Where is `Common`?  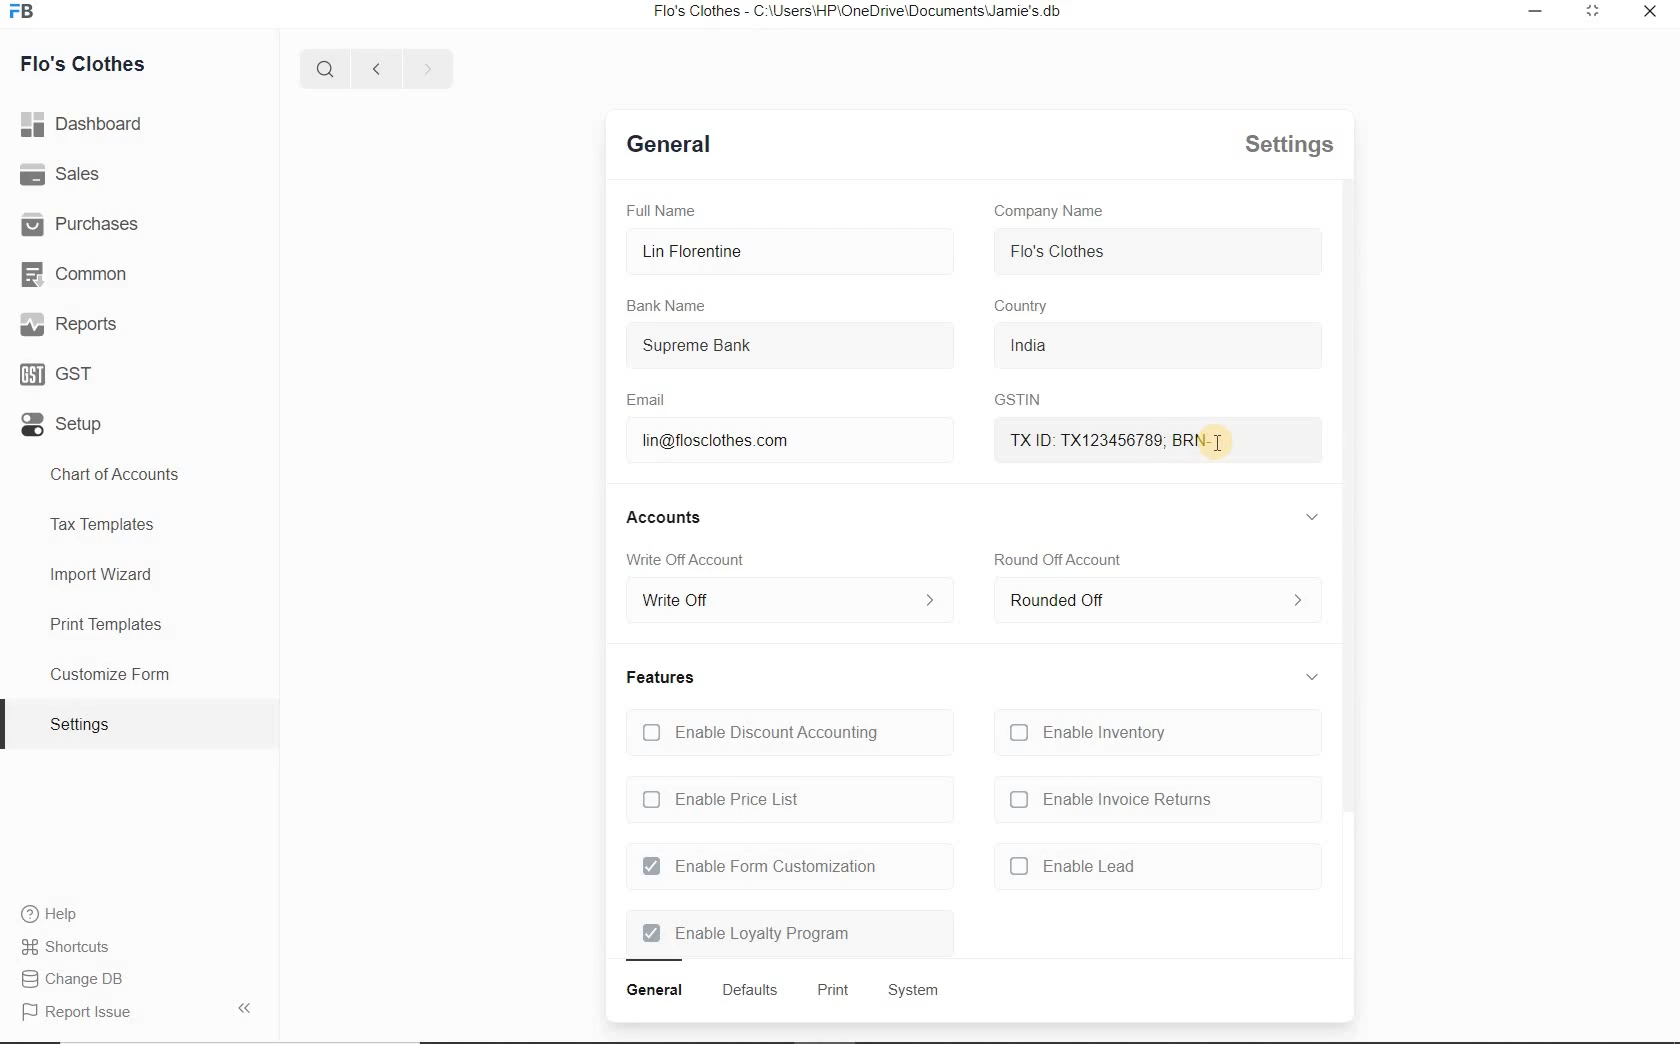 Common is located at coordinates (79, 275).